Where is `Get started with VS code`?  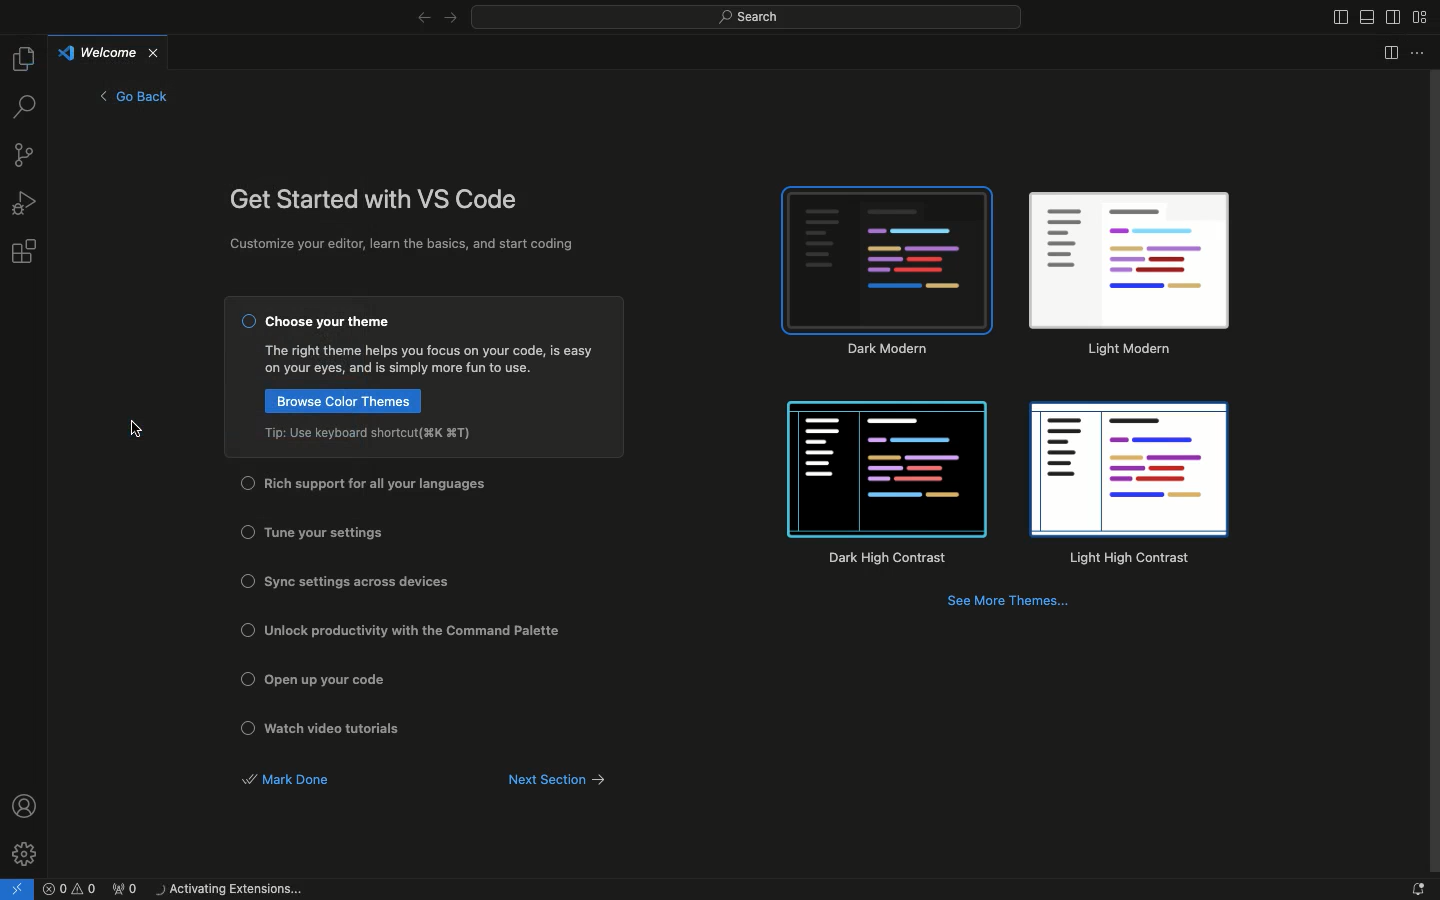 Get started with VS code is located at coordinates (377, 201).